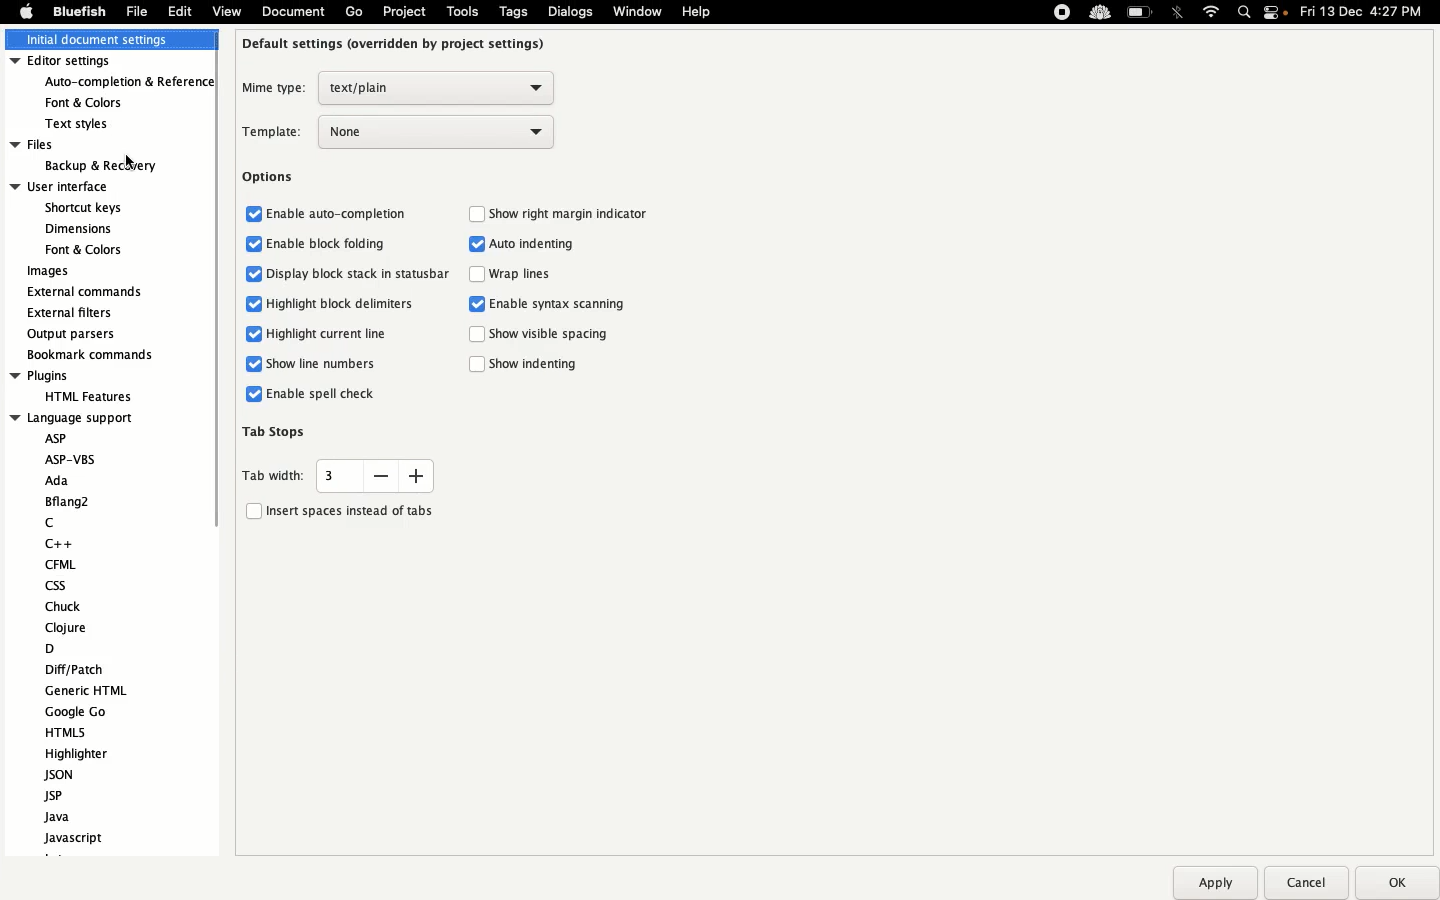  Describe the element at coordinates (94, 156) in the screenshot. I see `Files` at that location.